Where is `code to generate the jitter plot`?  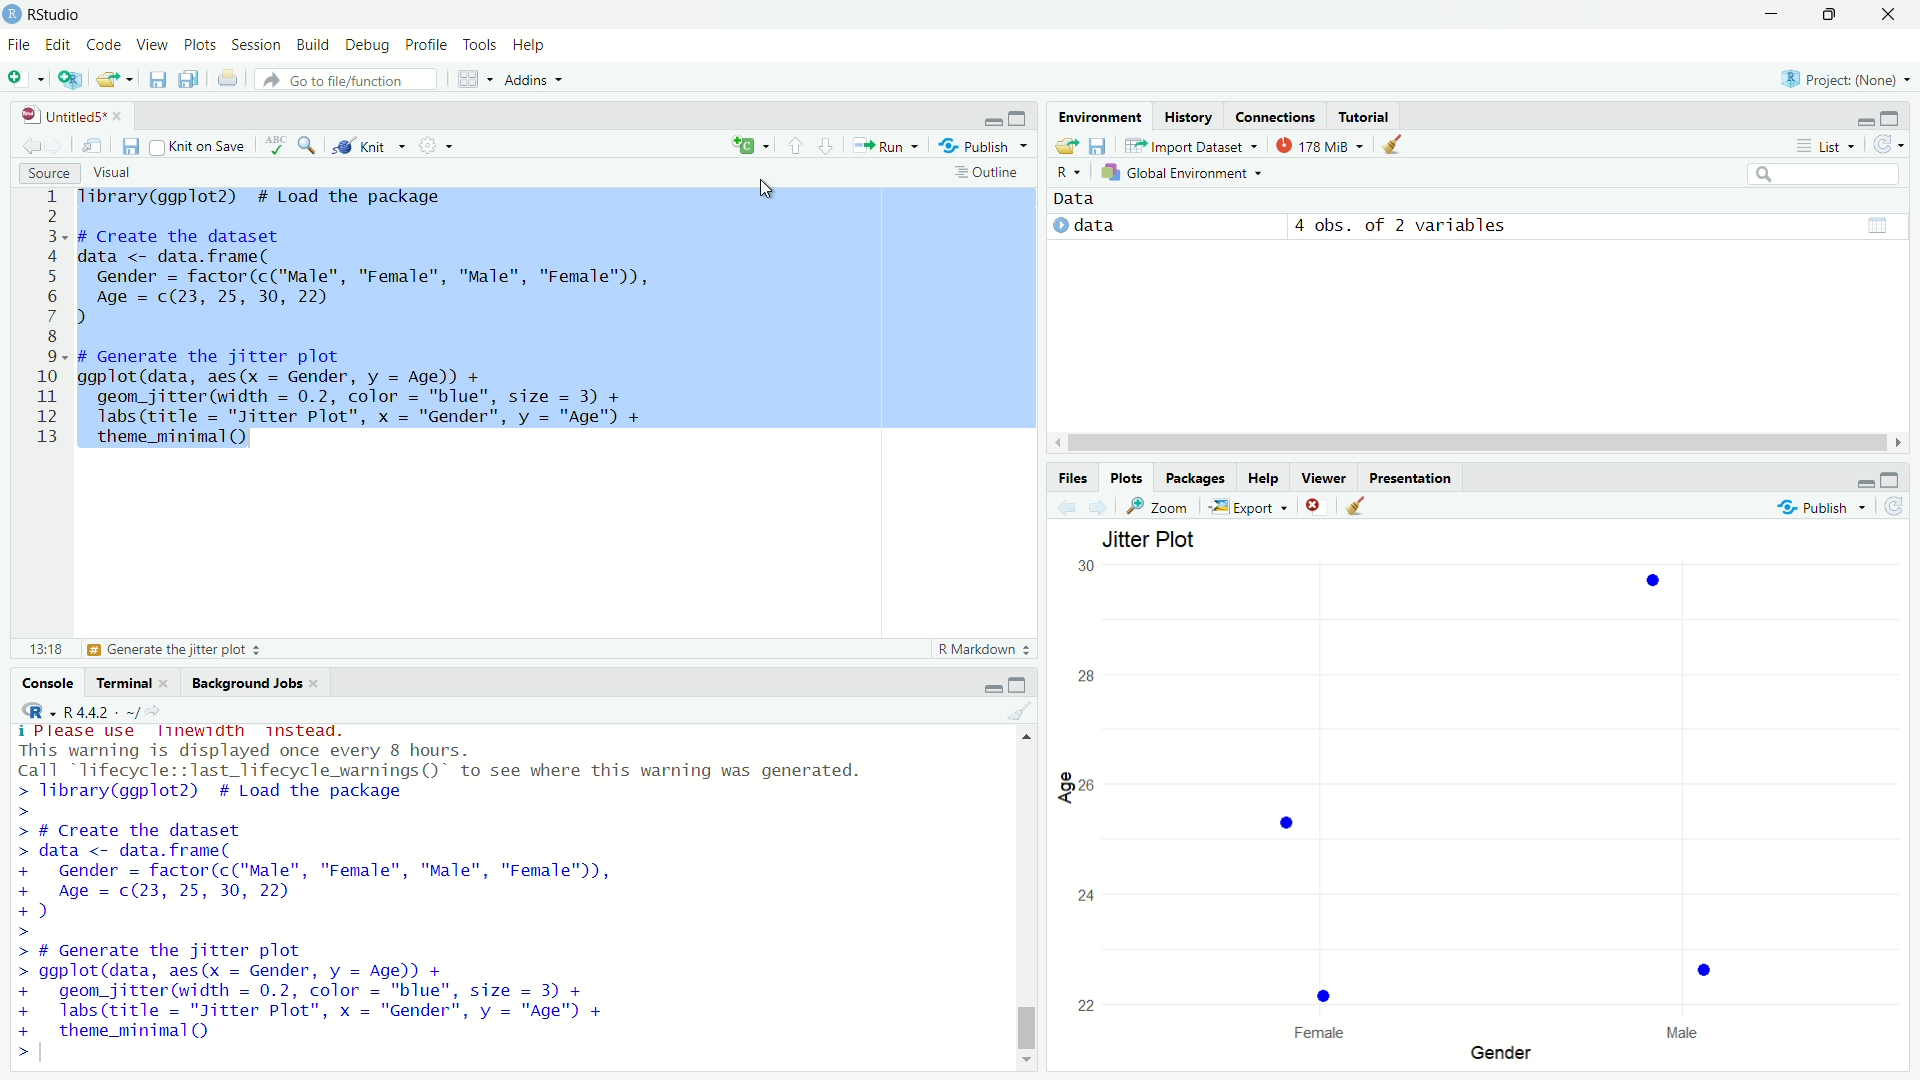 code to generate the jitter plot is located at coordinates (402, 397).